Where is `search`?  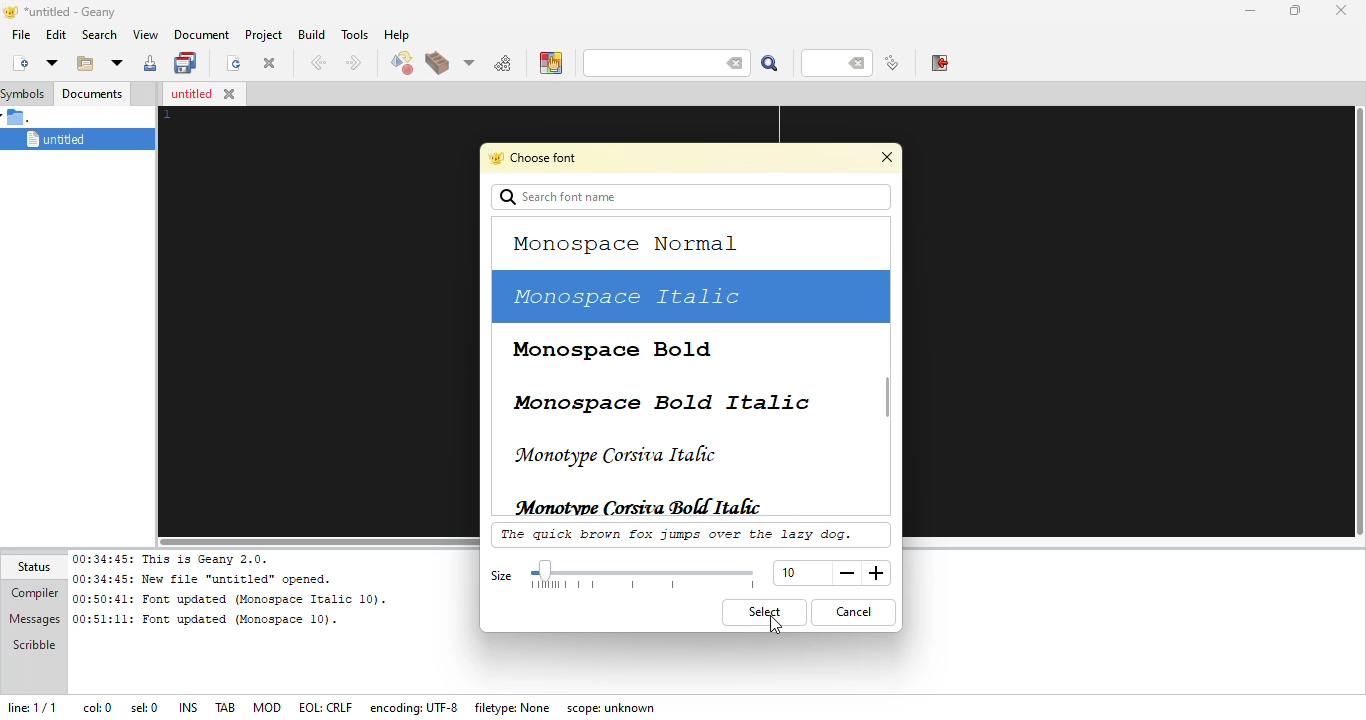
search is located at coordinates (768, 63).